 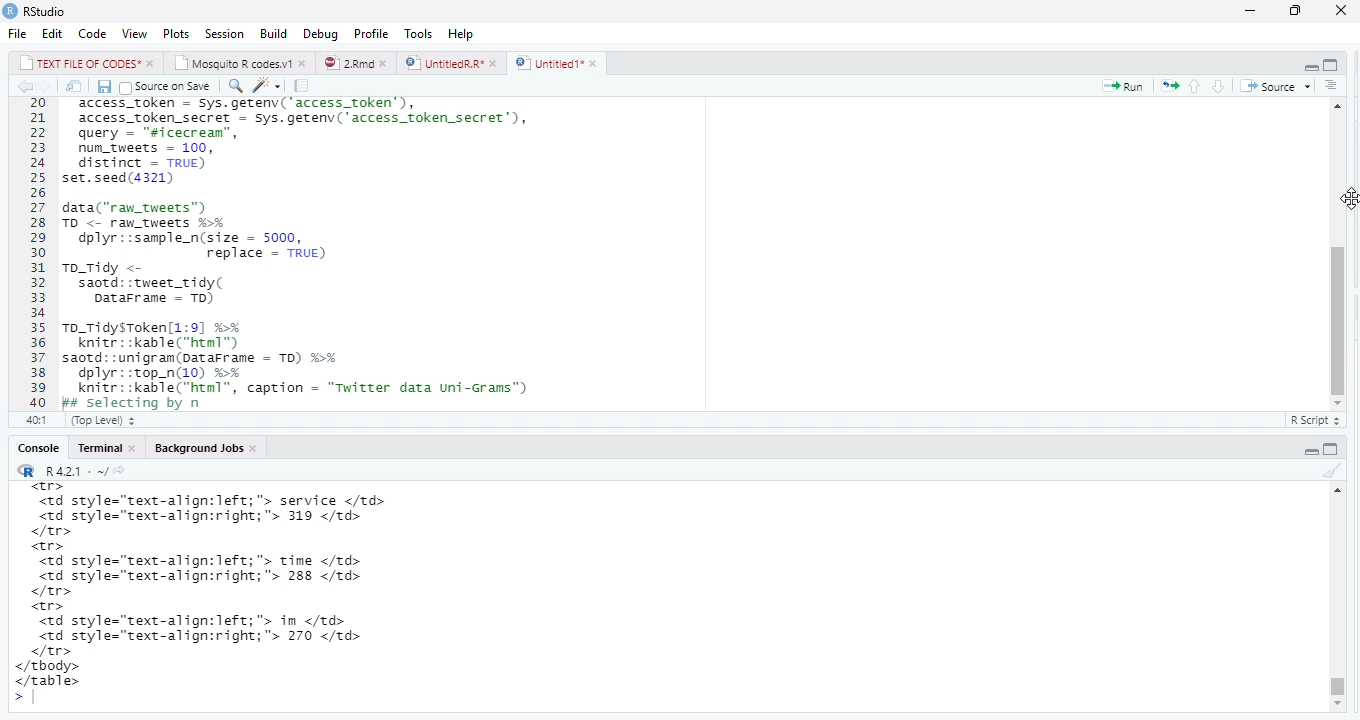 What do you see at coordinates (1315, 61) in the screenshot?
I see `minimze/maximize` at bounding box center [1315, 61].